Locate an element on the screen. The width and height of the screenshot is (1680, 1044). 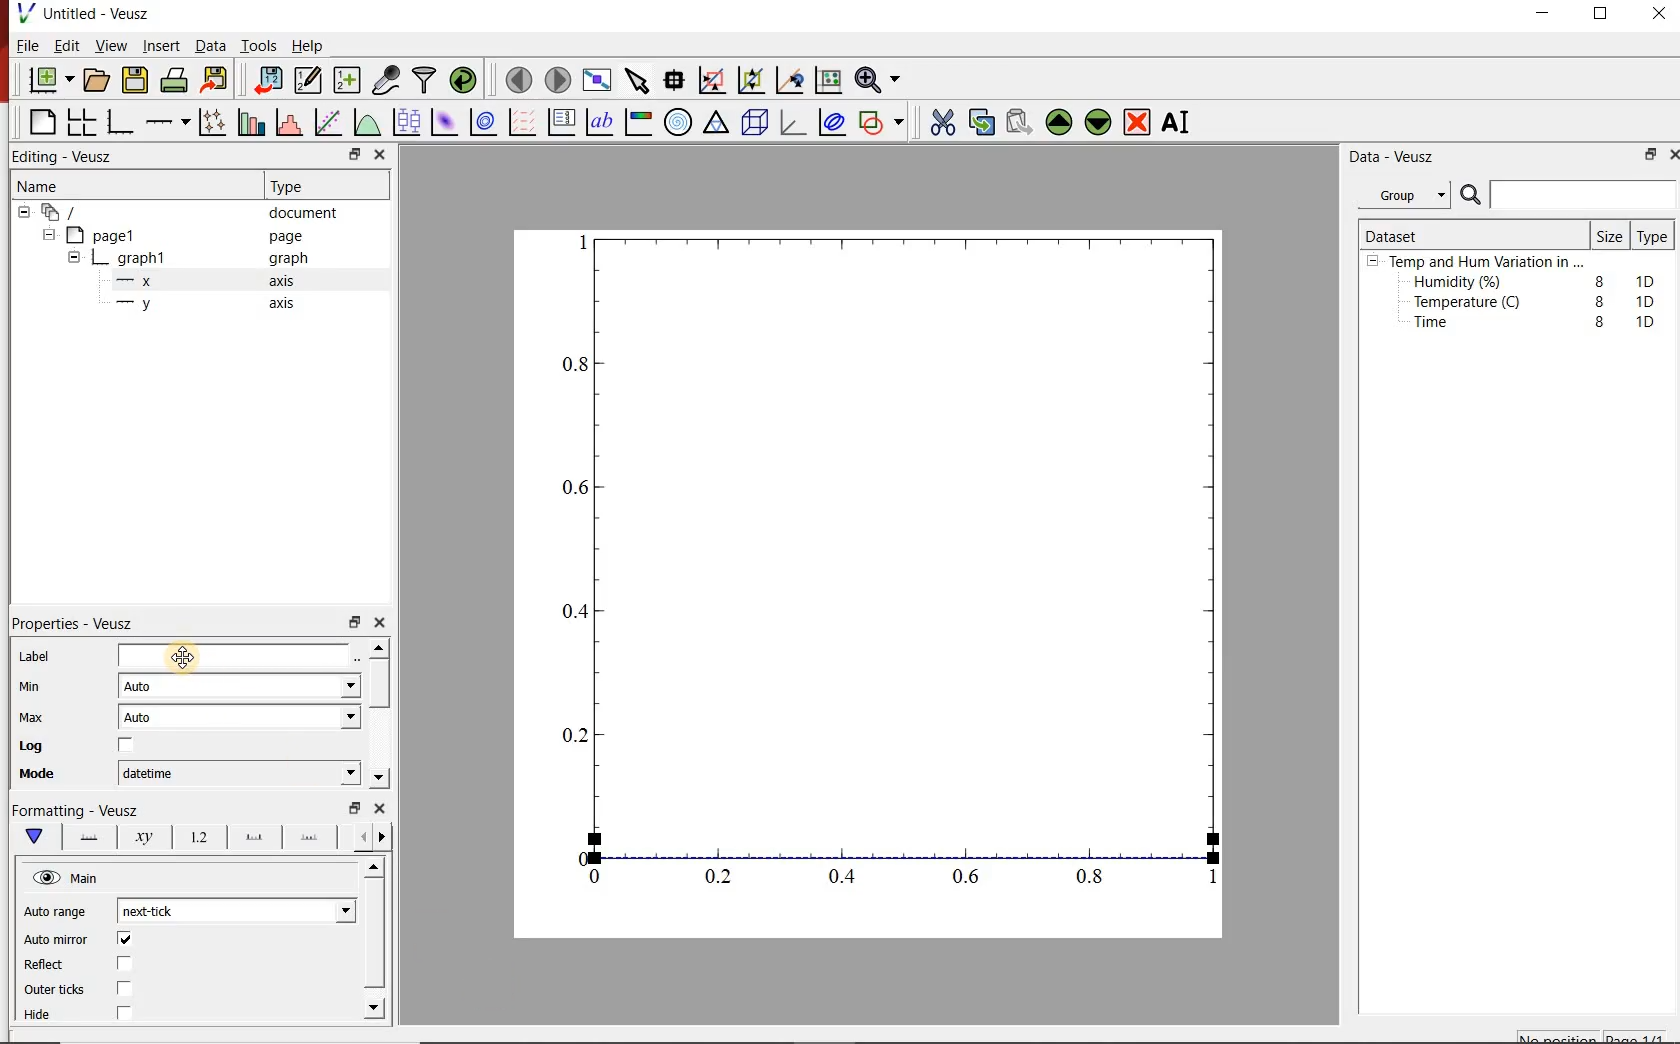
8 is located at coordinates (1600, 322).